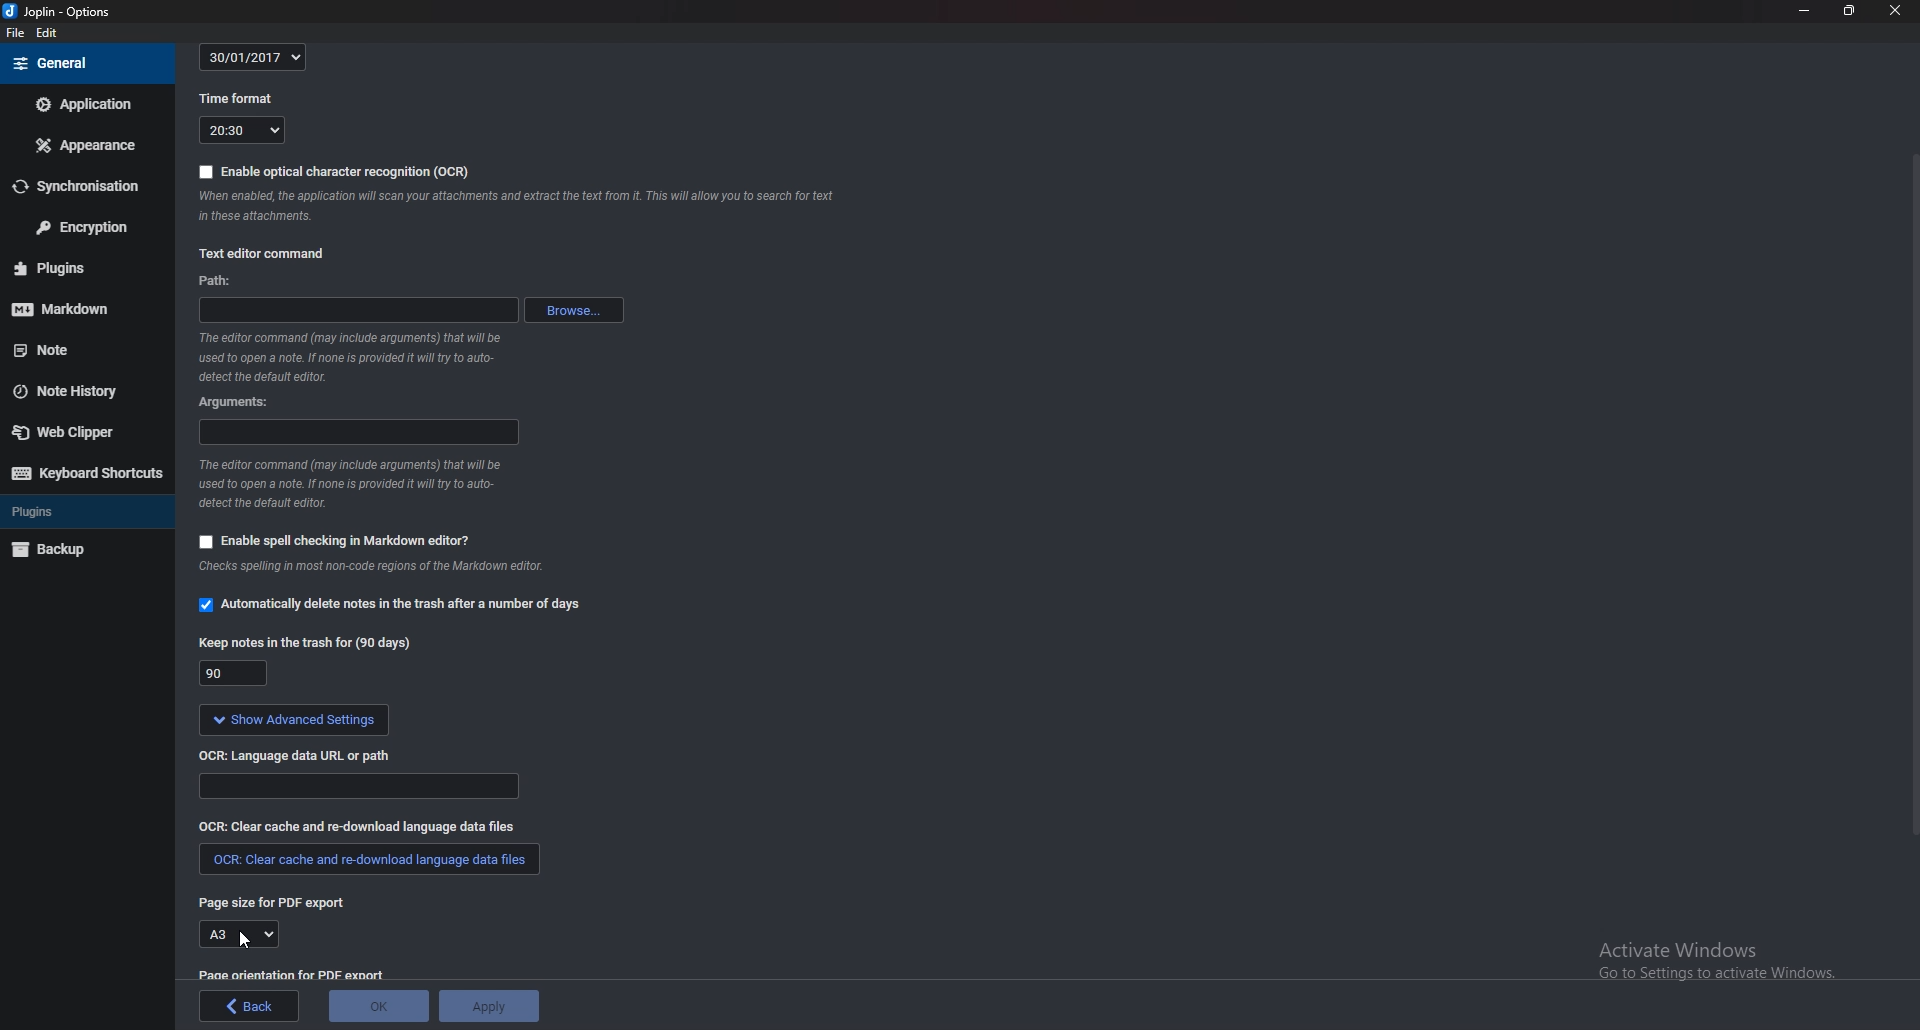  Describe the element at coordinates (1911, 500) in the screenshot. I see `Scroll bar` at that location.